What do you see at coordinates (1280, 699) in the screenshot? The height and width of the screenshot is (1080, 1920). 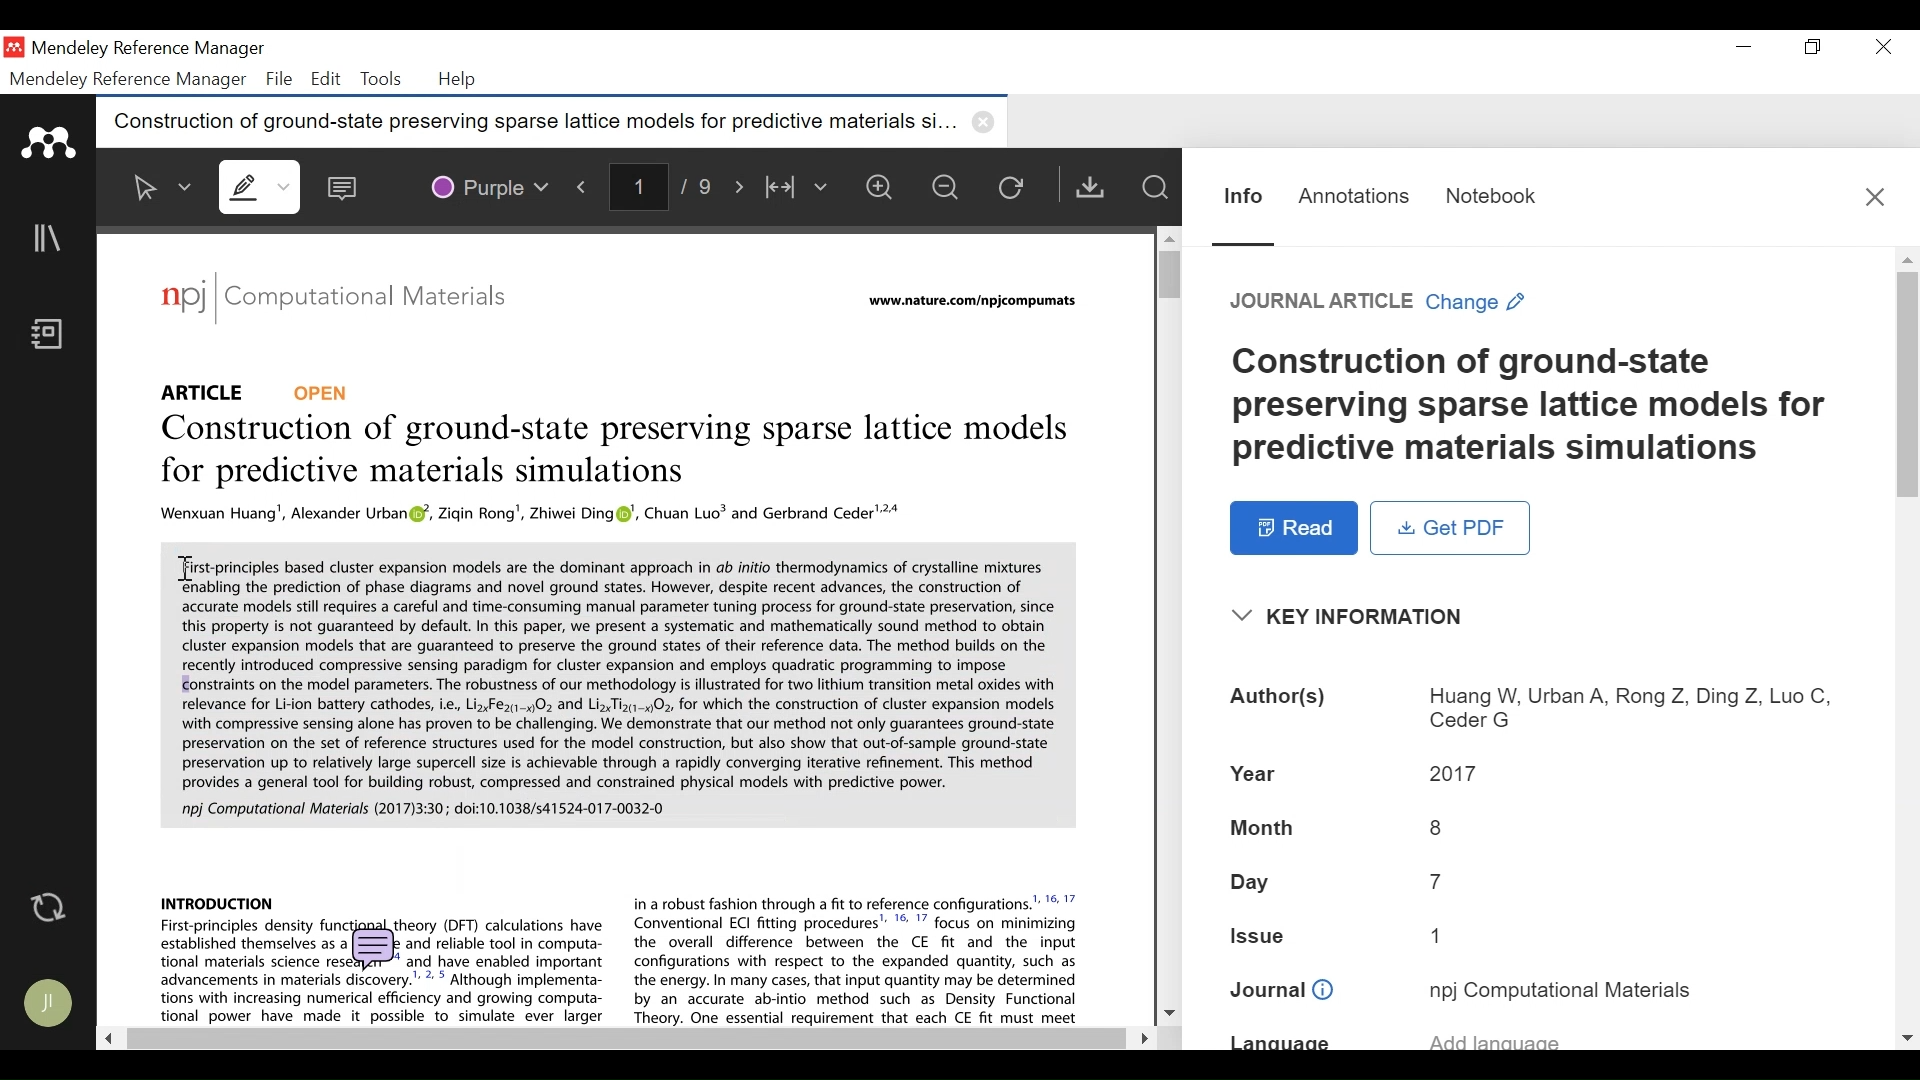 I see `Authors` at bounding box center [1280, 699].